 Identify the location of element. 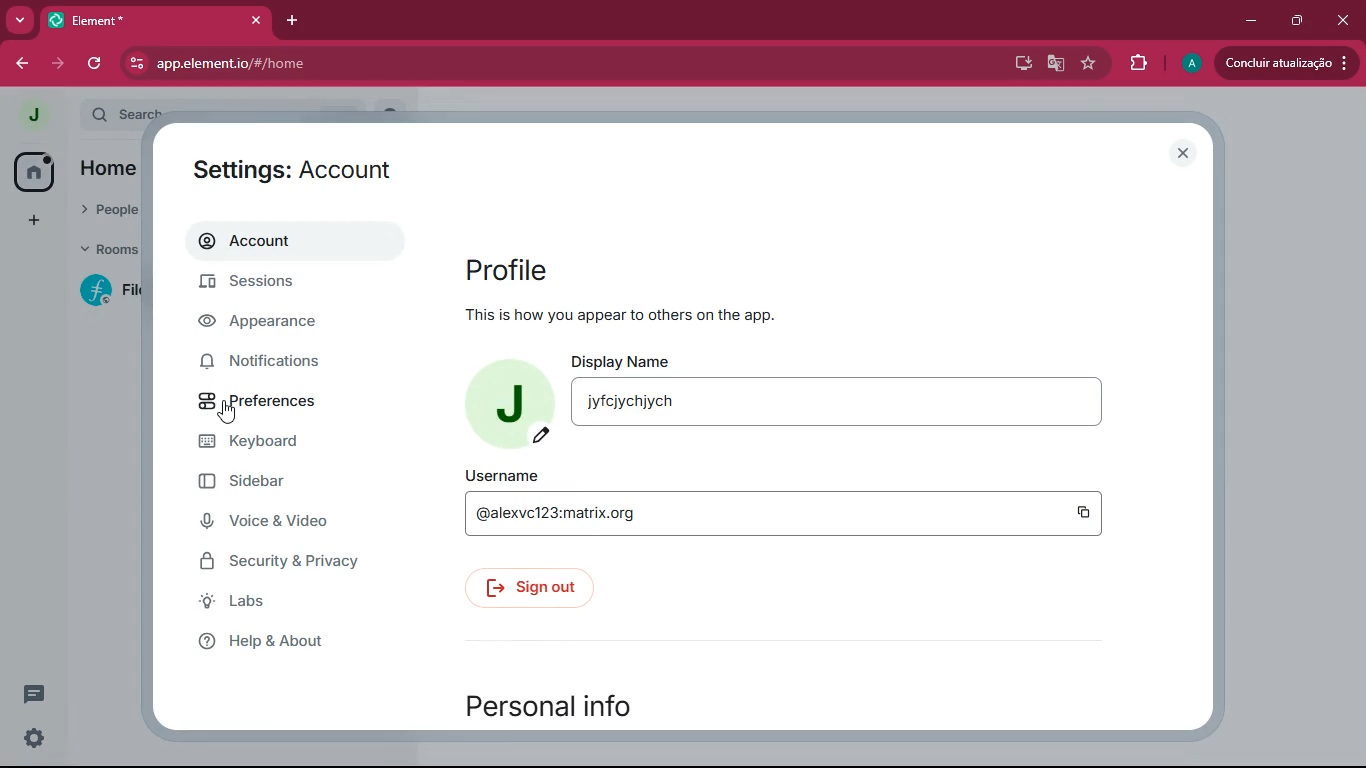
(155, 18).